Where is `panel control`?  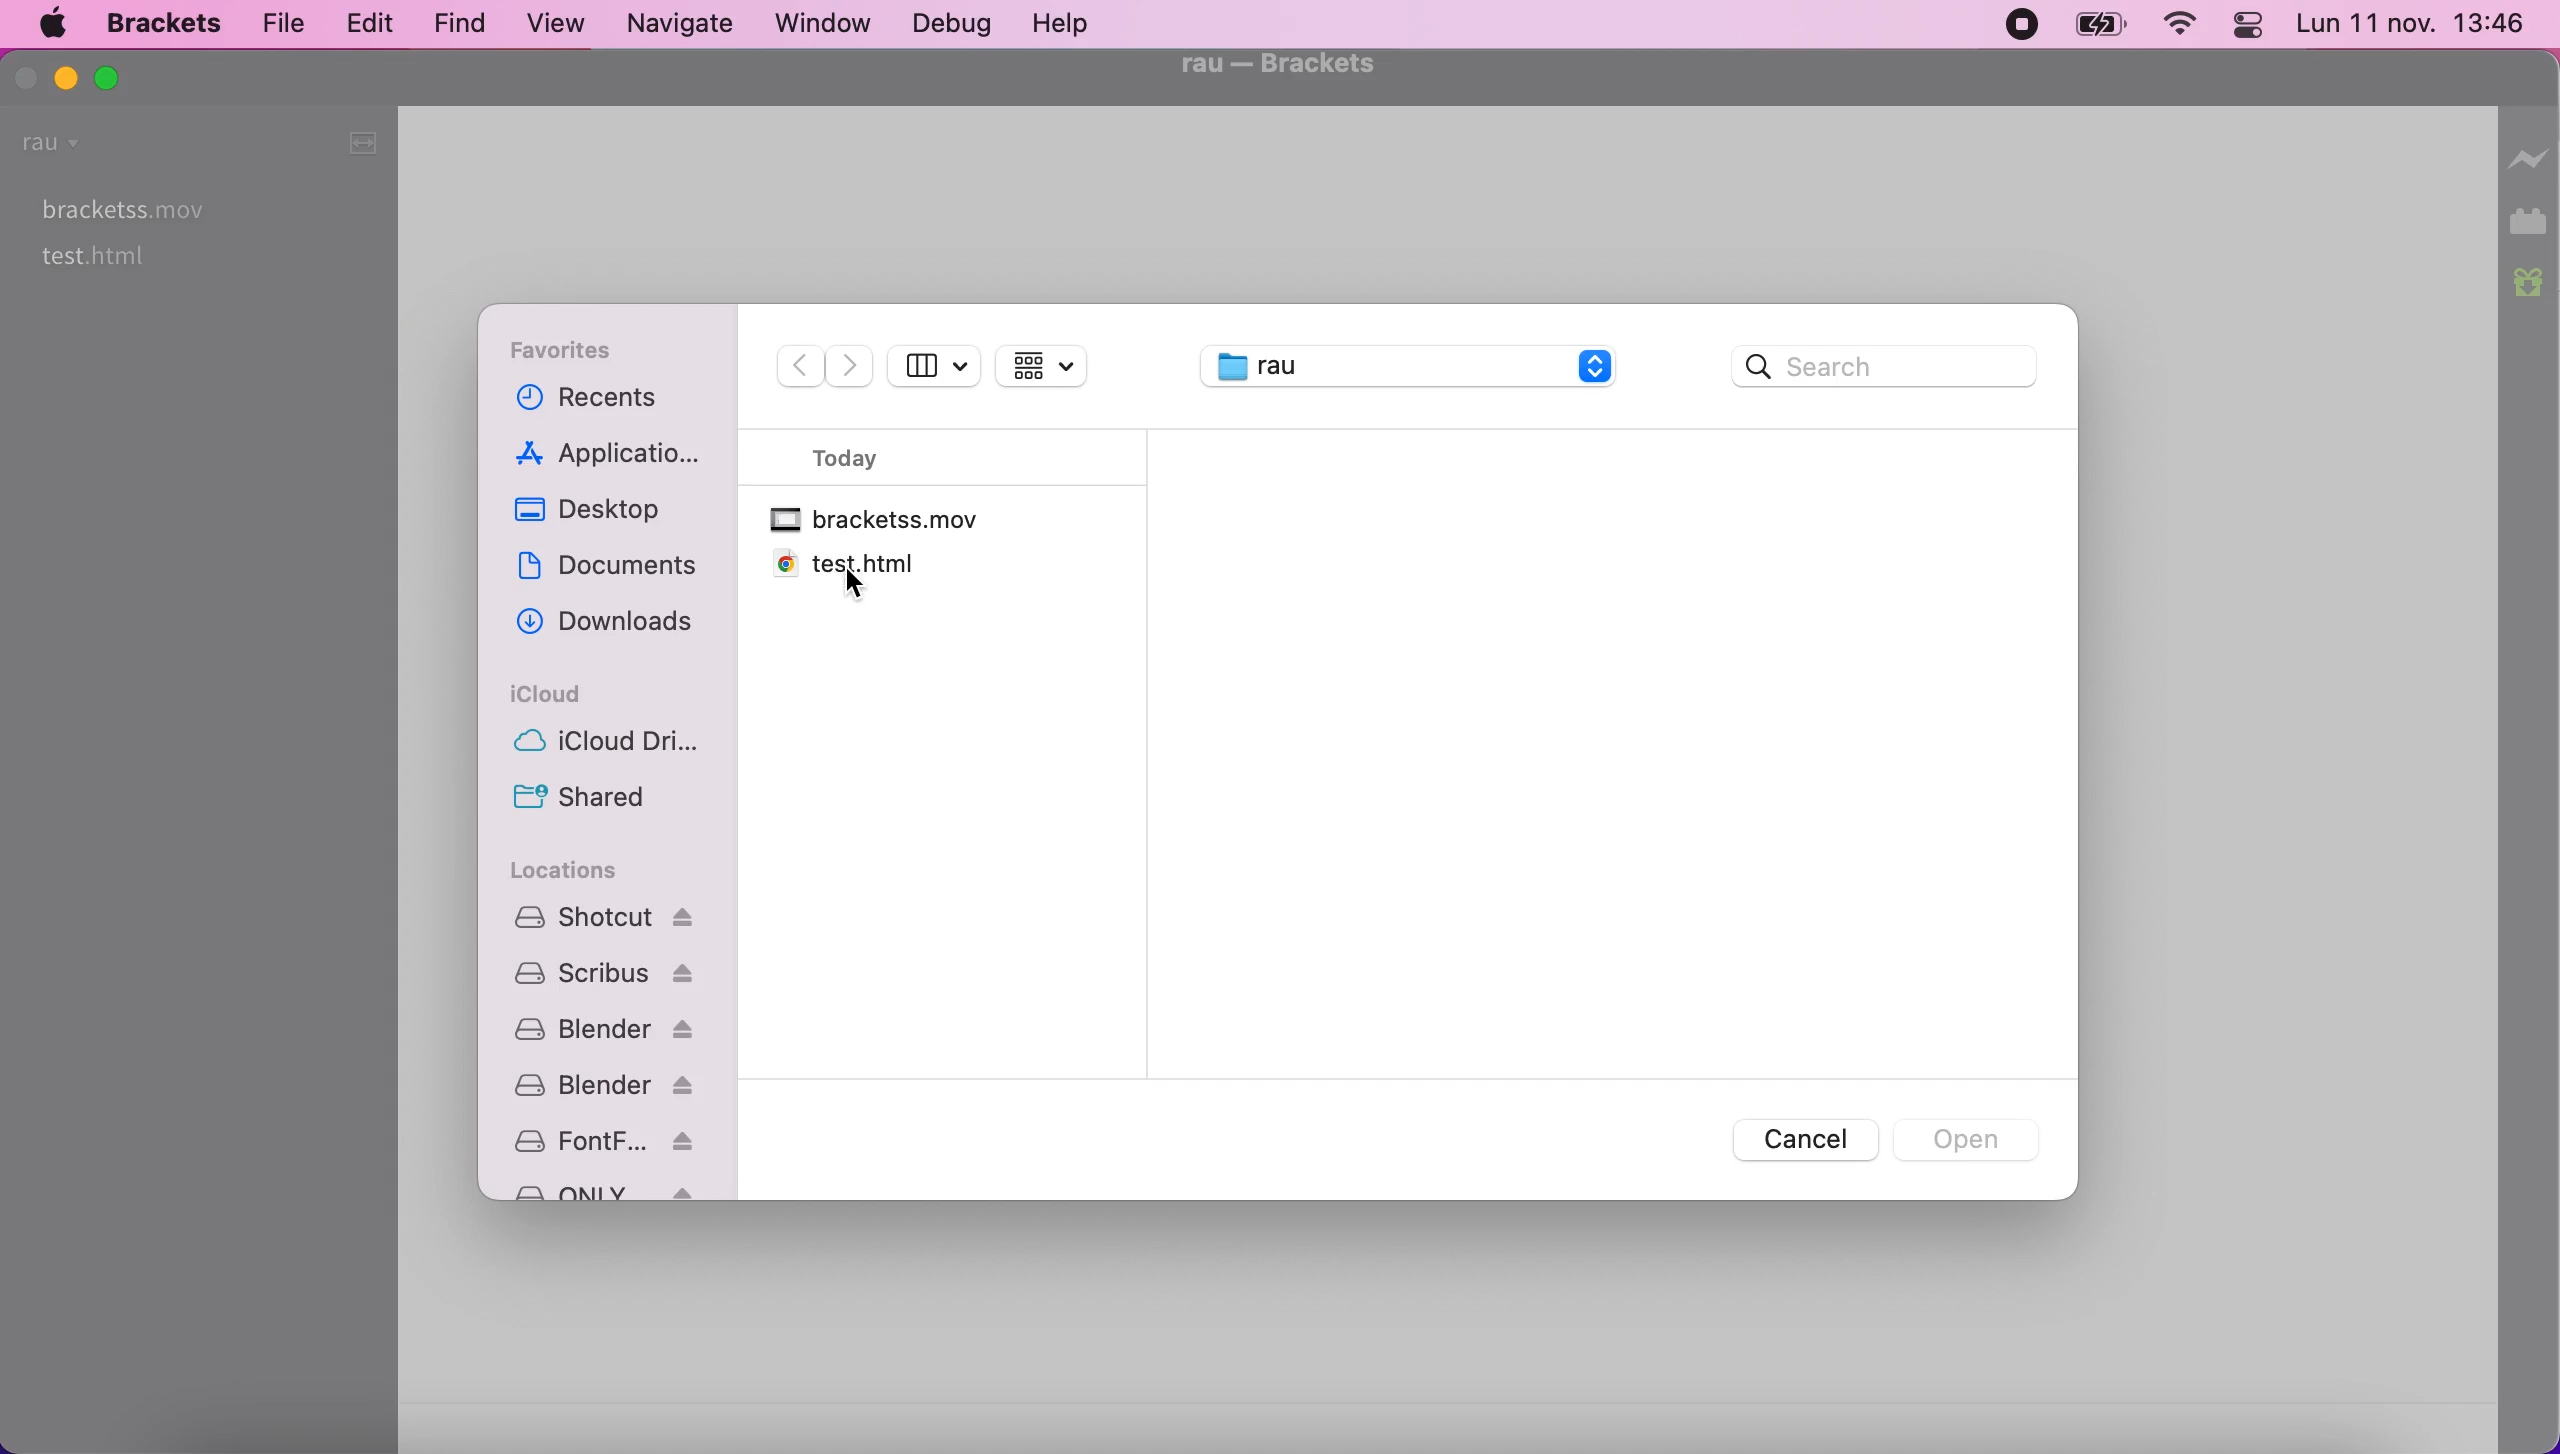 panel control is located at coordinates (2246, 24).